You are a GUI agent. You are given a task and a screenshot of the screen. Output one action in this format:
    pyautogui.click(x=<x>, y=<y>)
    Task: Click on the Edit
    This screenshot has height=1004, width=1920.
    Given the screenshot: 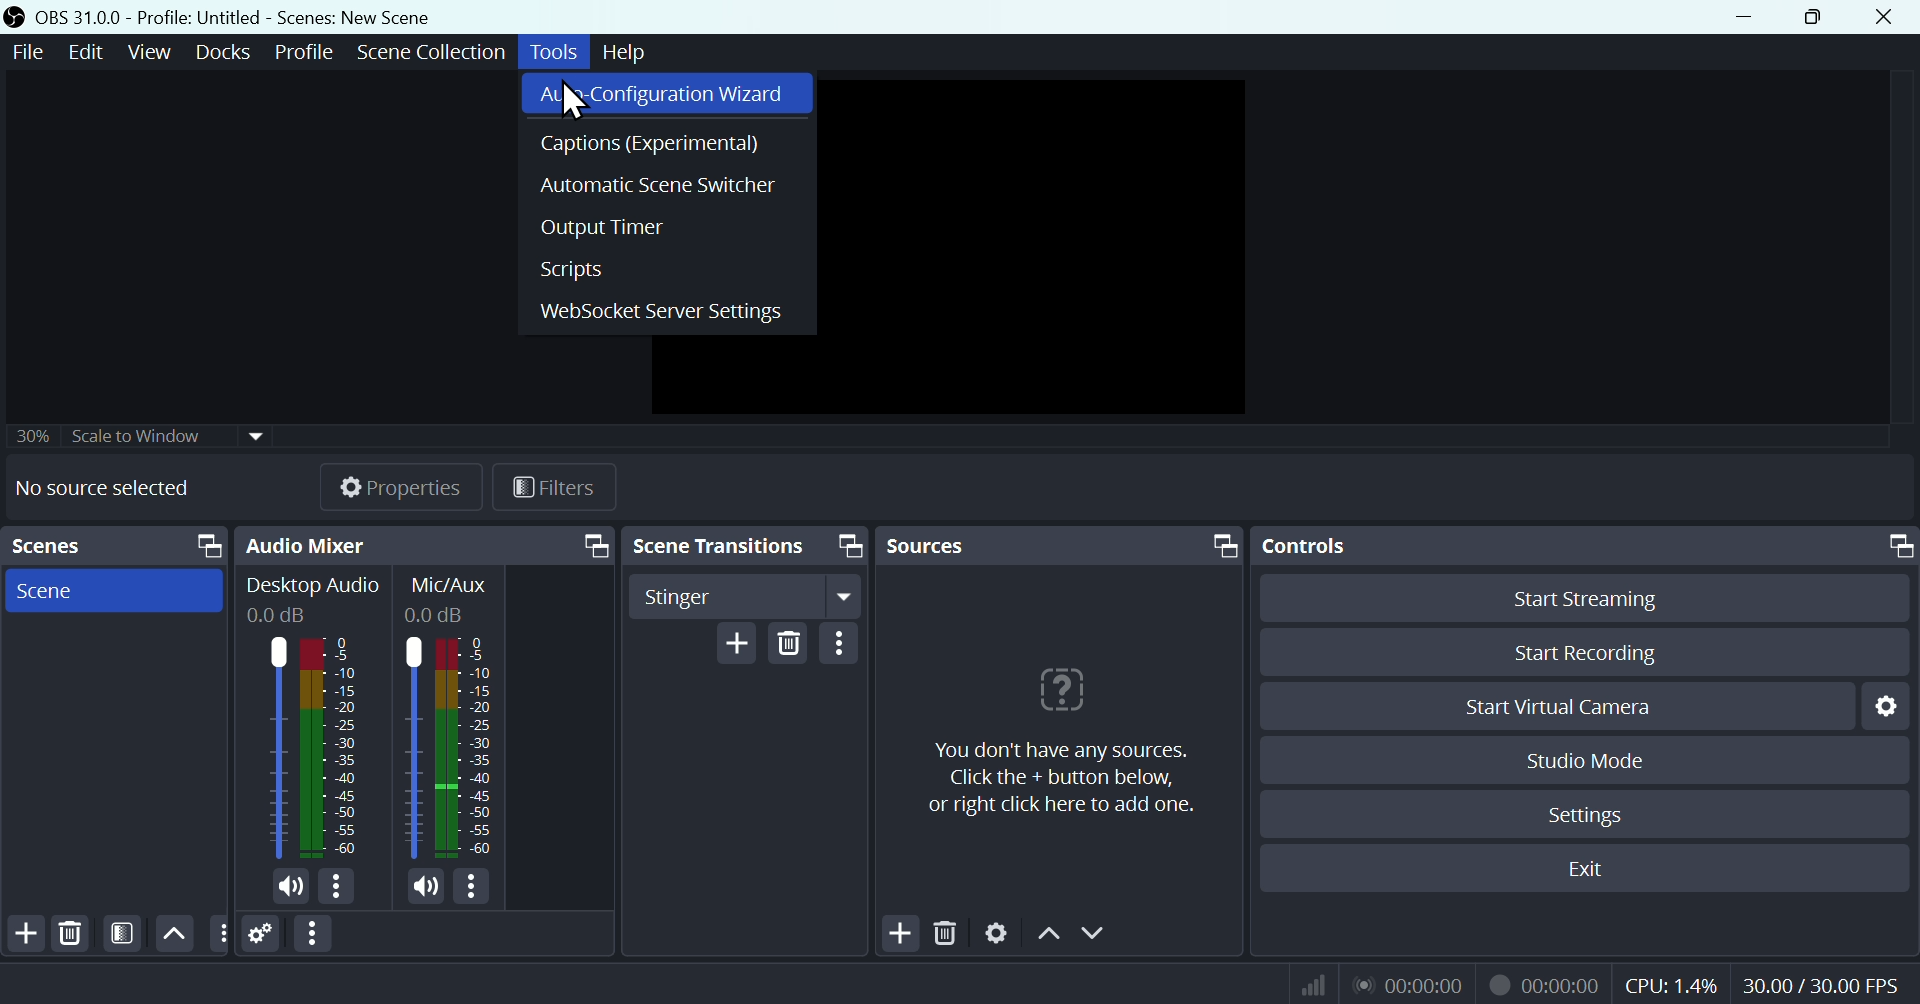 What is the action you would take?
    pyautogui.click(x=88, y=53)
    